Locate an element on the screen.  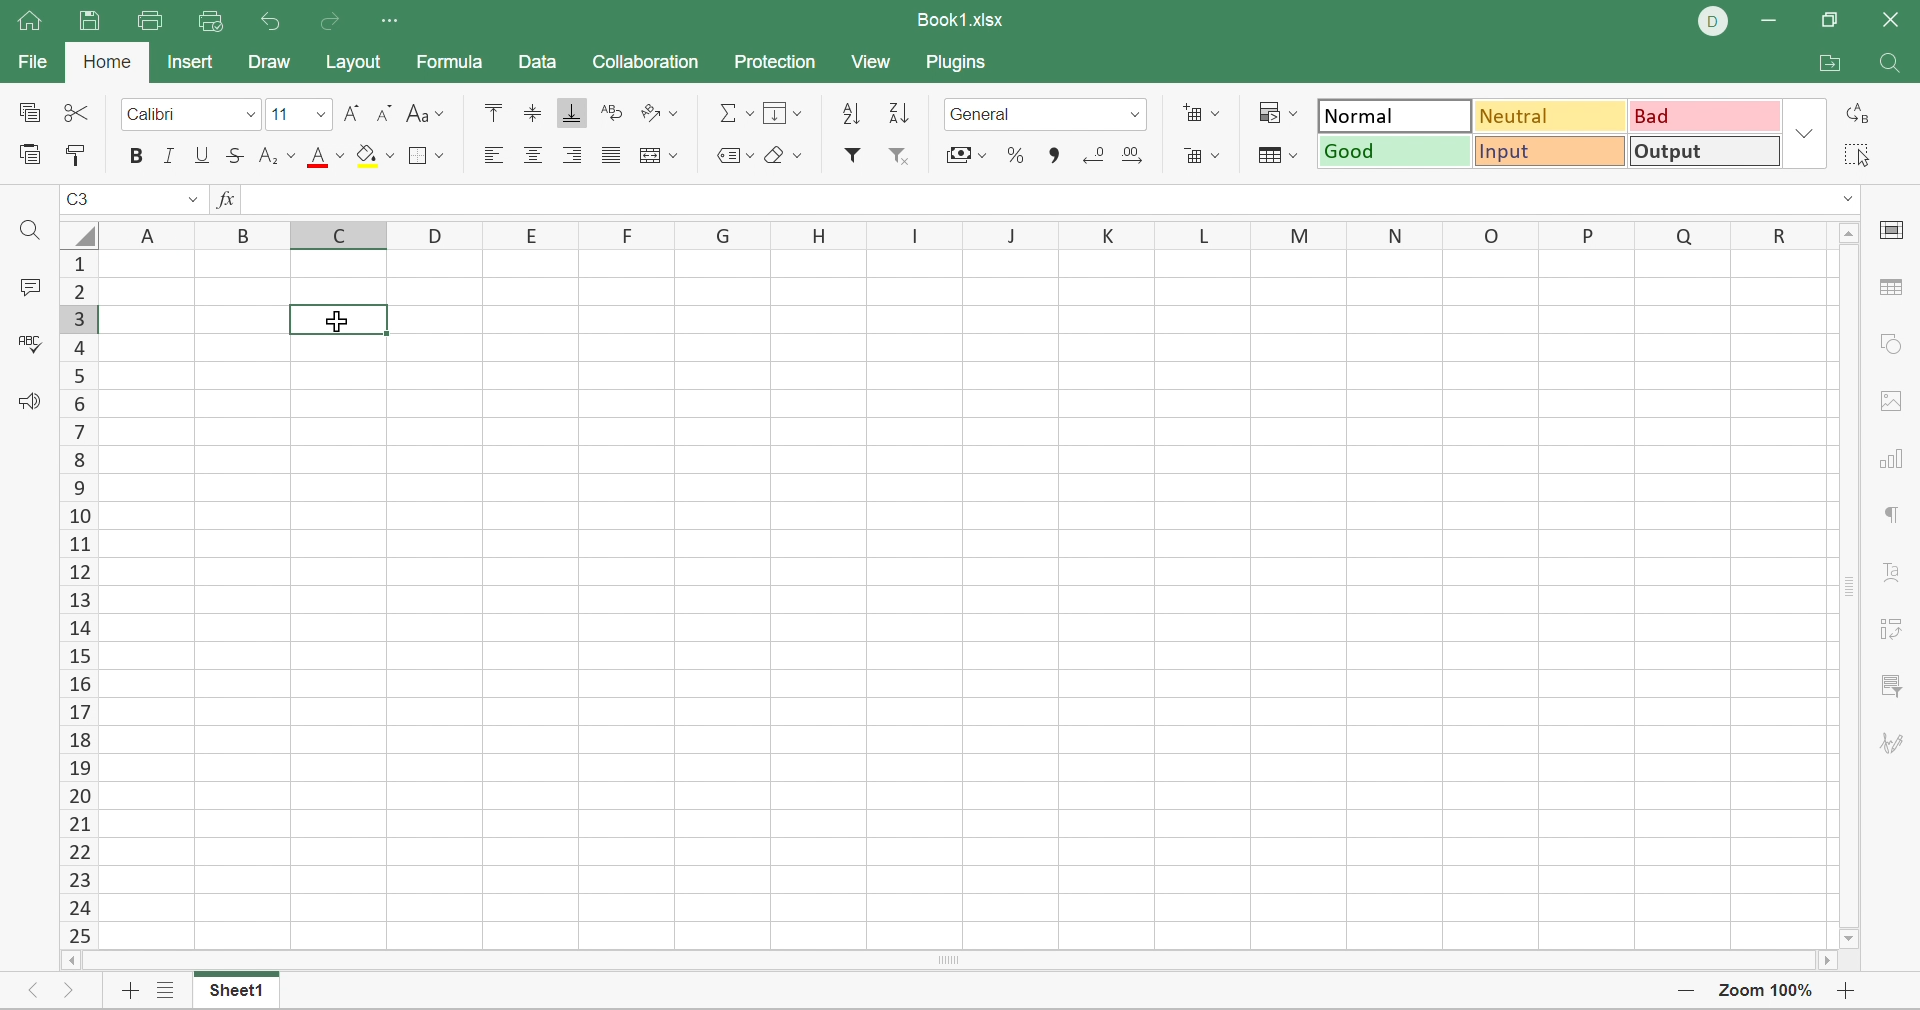
Minimize is located at coordinates (1769, 19).